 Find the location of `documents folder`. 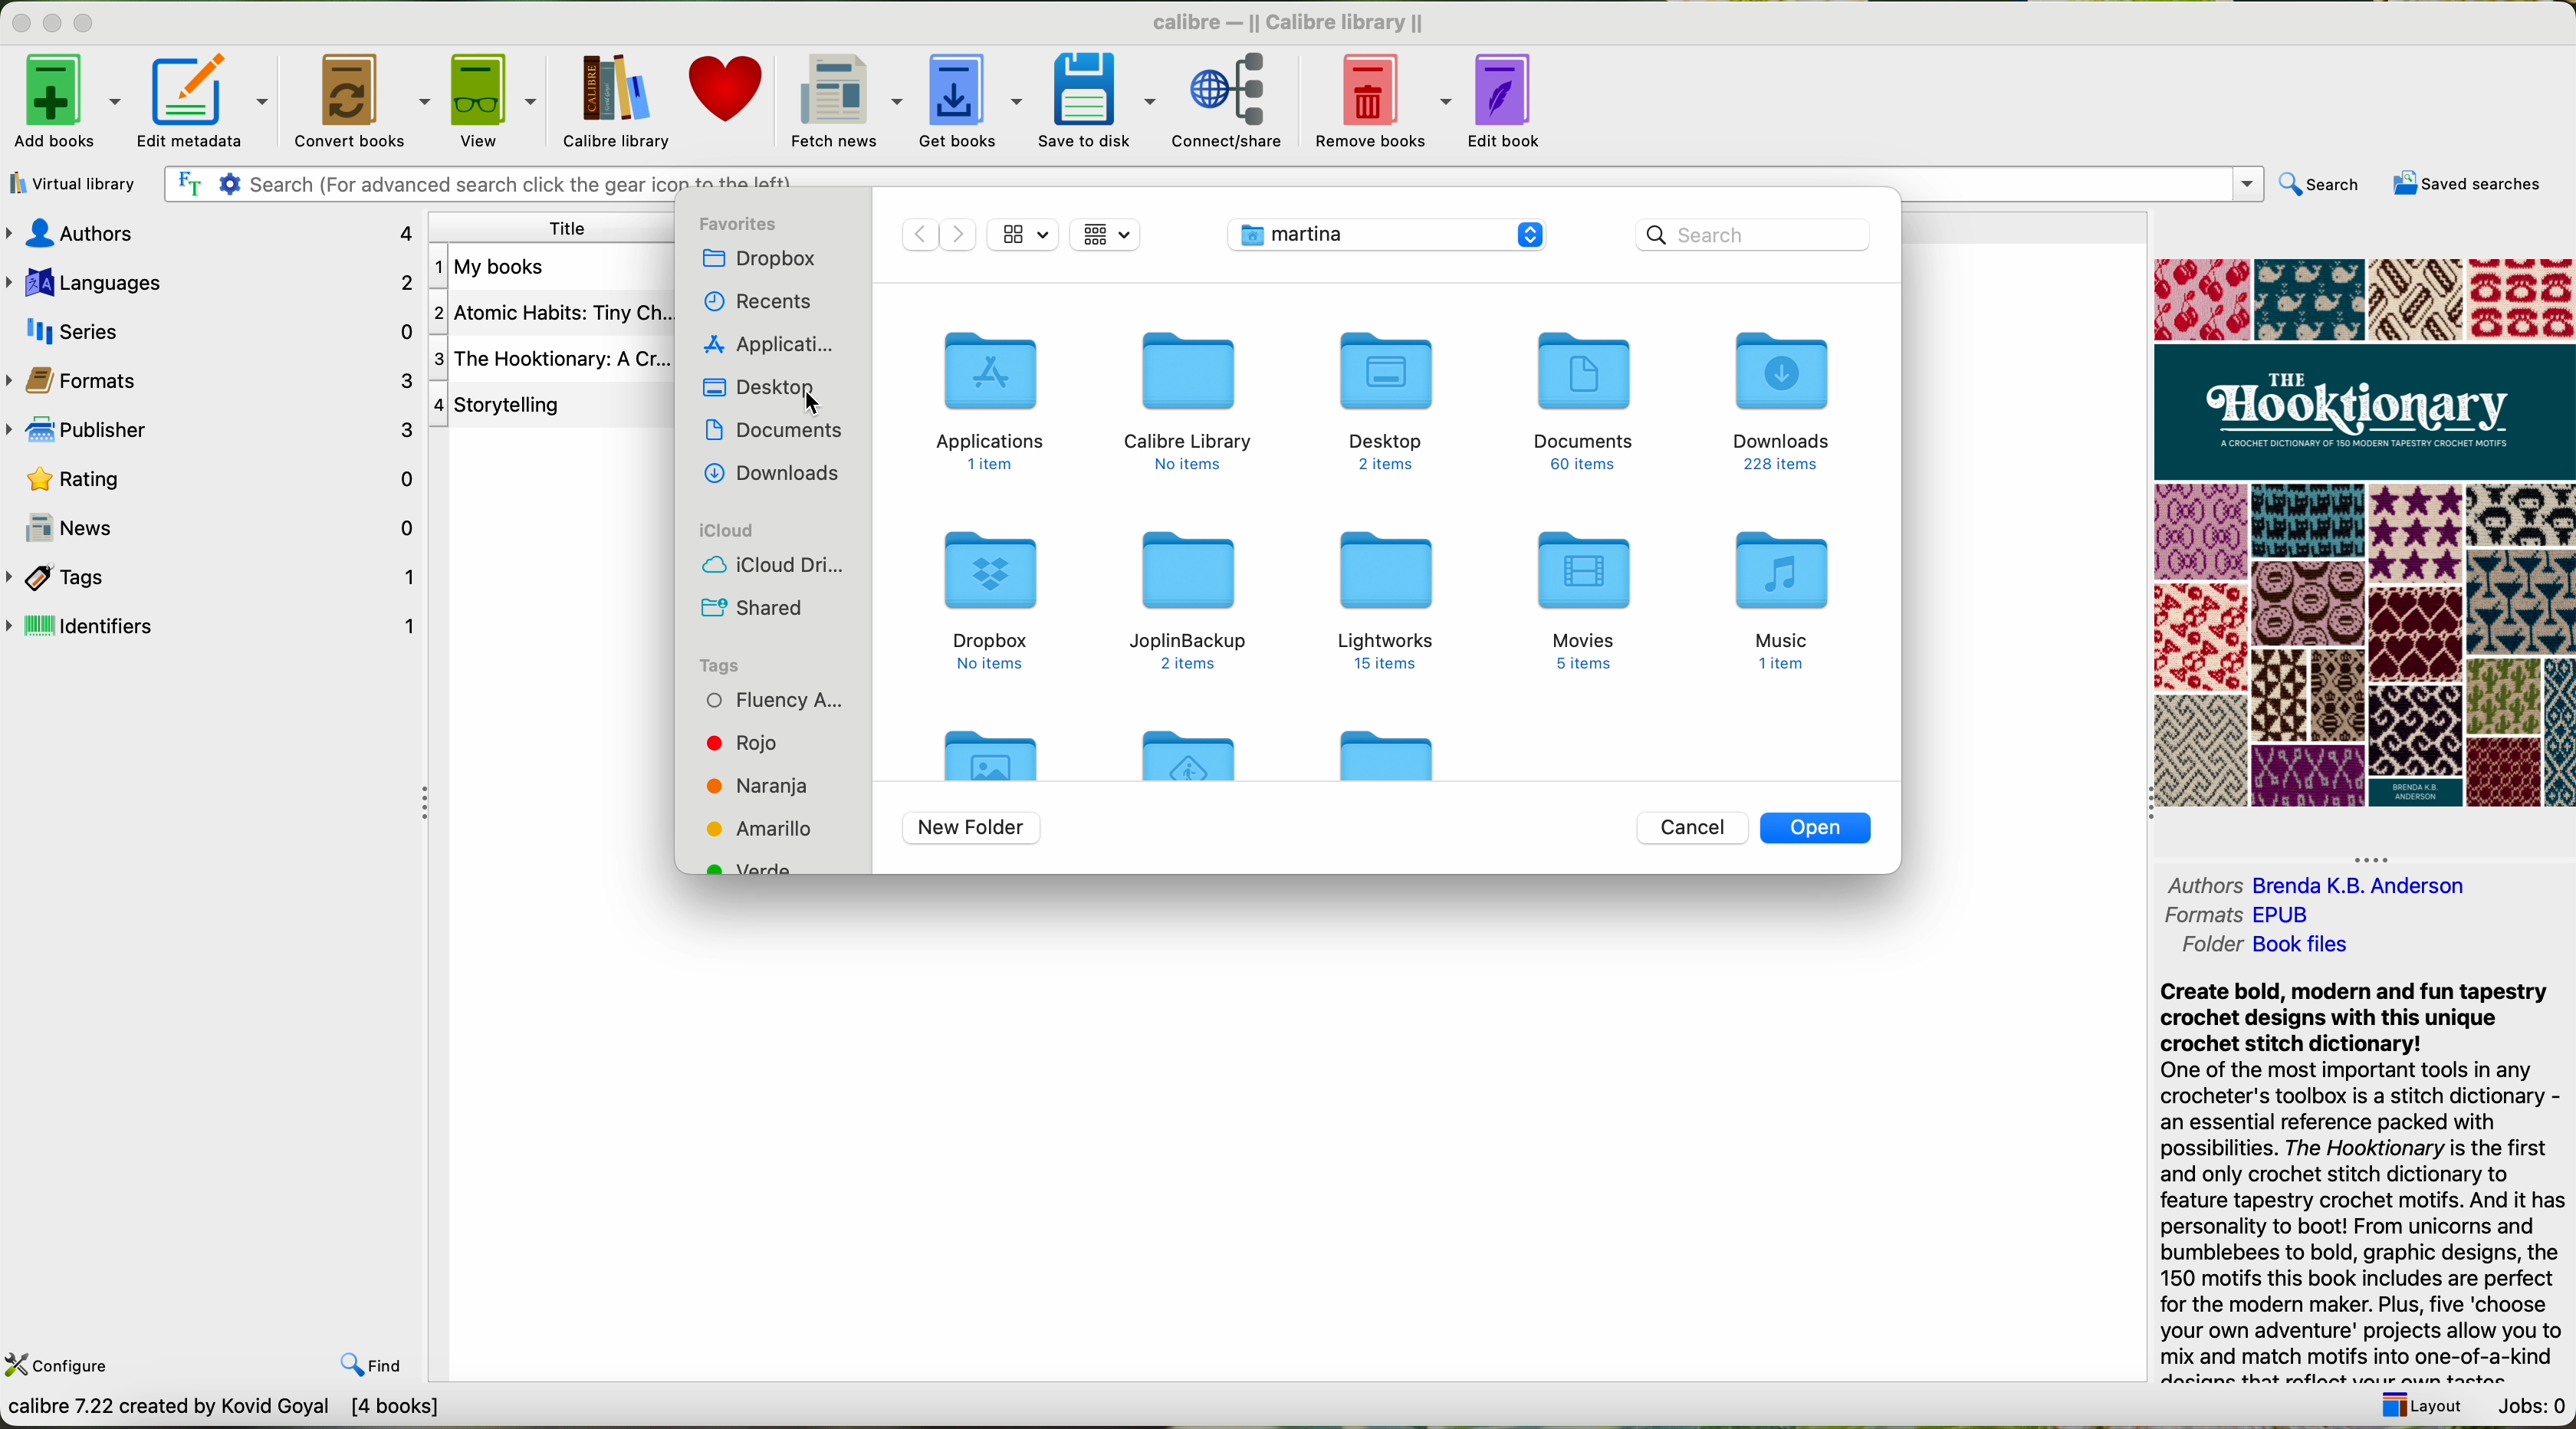

documents folder is located at coordinates (1587, 401).